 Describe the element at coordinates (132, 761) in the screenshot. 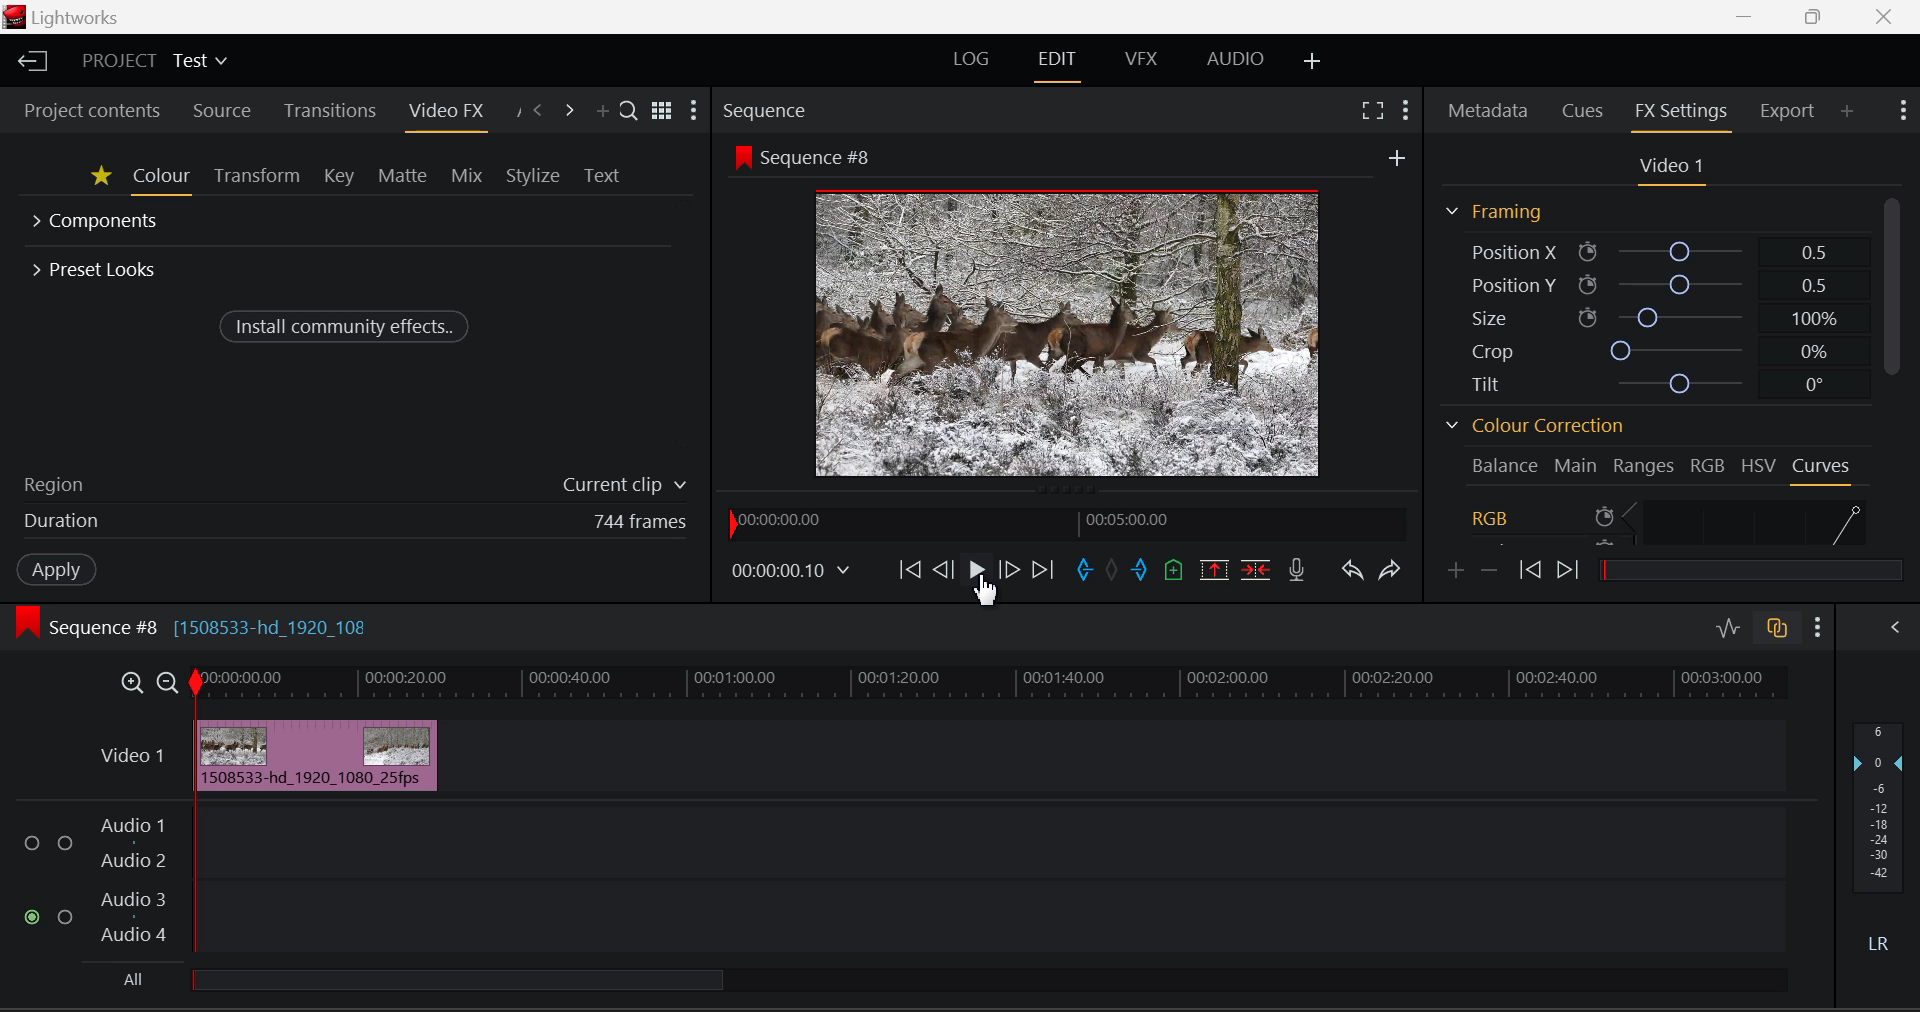

I see `Video Layer` at that location.